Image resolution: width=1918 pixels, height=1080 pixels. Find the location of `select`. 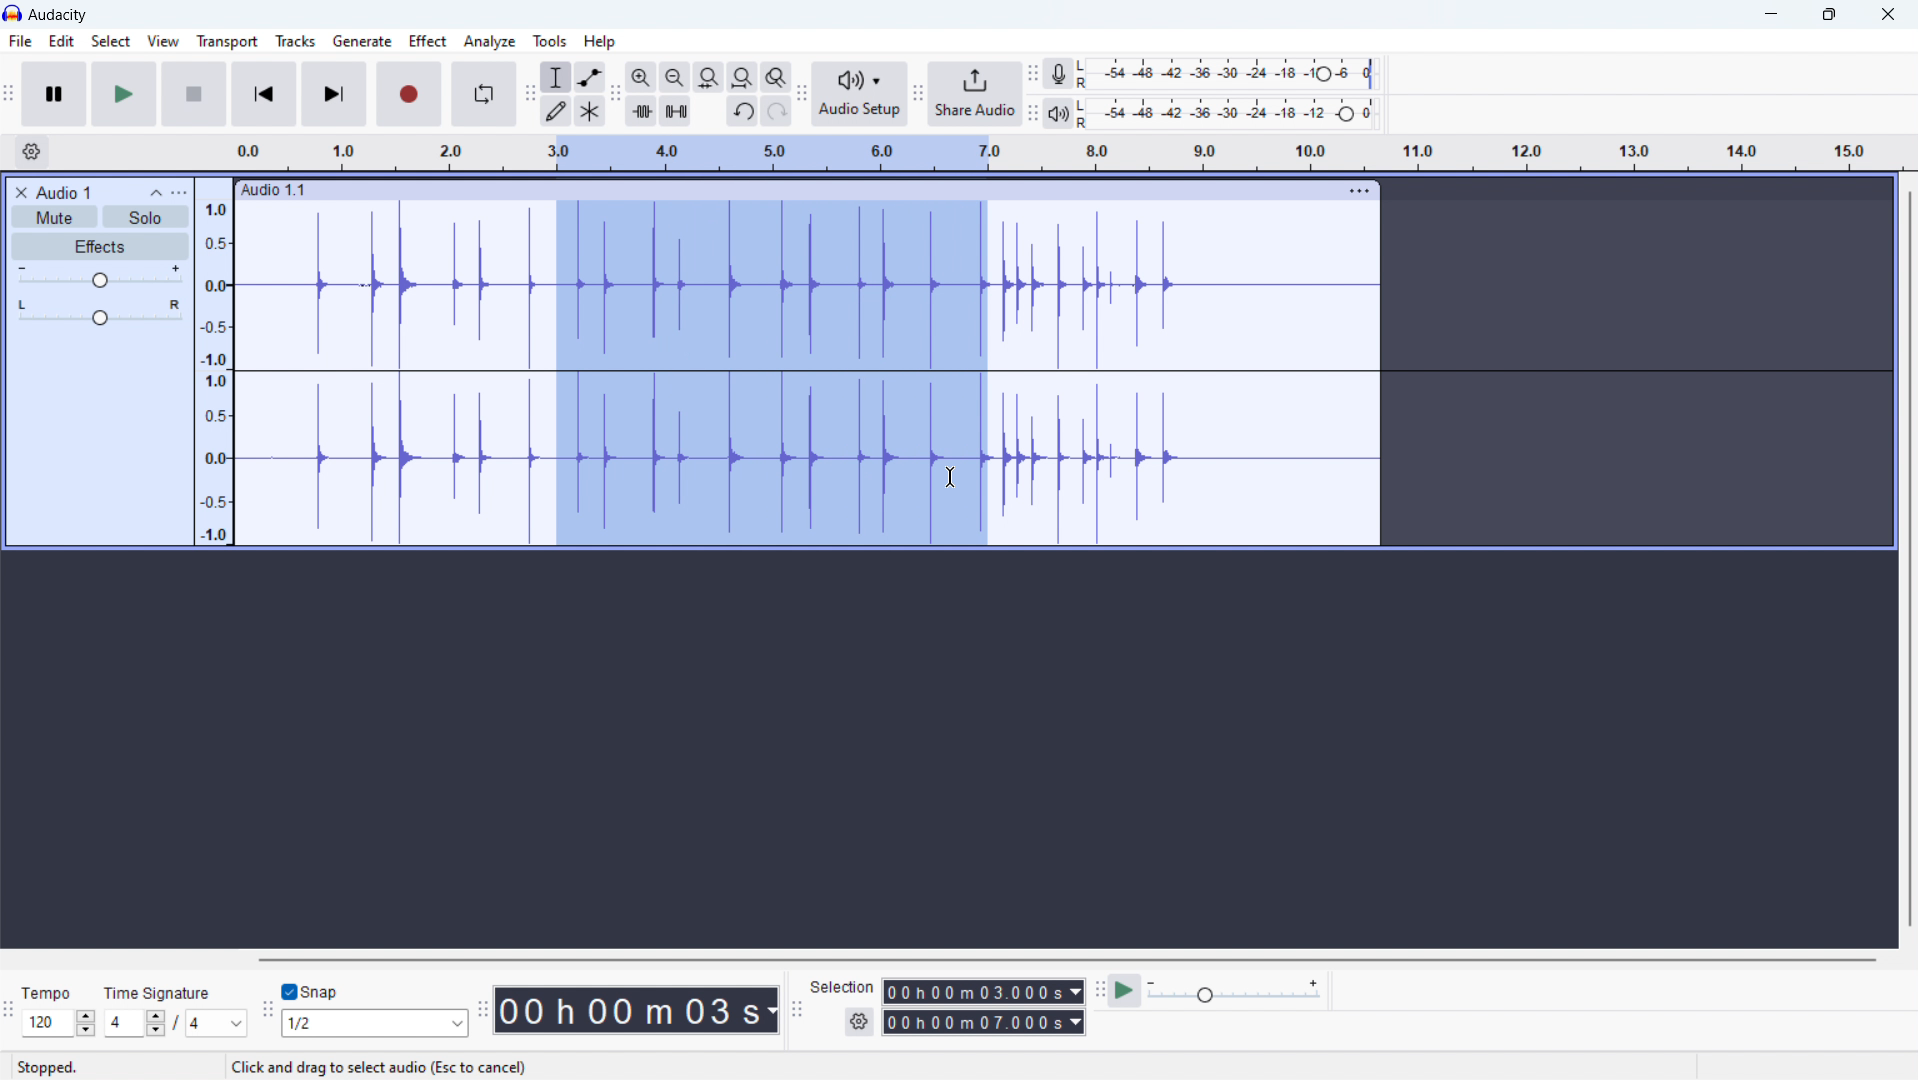

select is located at coordinates (111, 40).